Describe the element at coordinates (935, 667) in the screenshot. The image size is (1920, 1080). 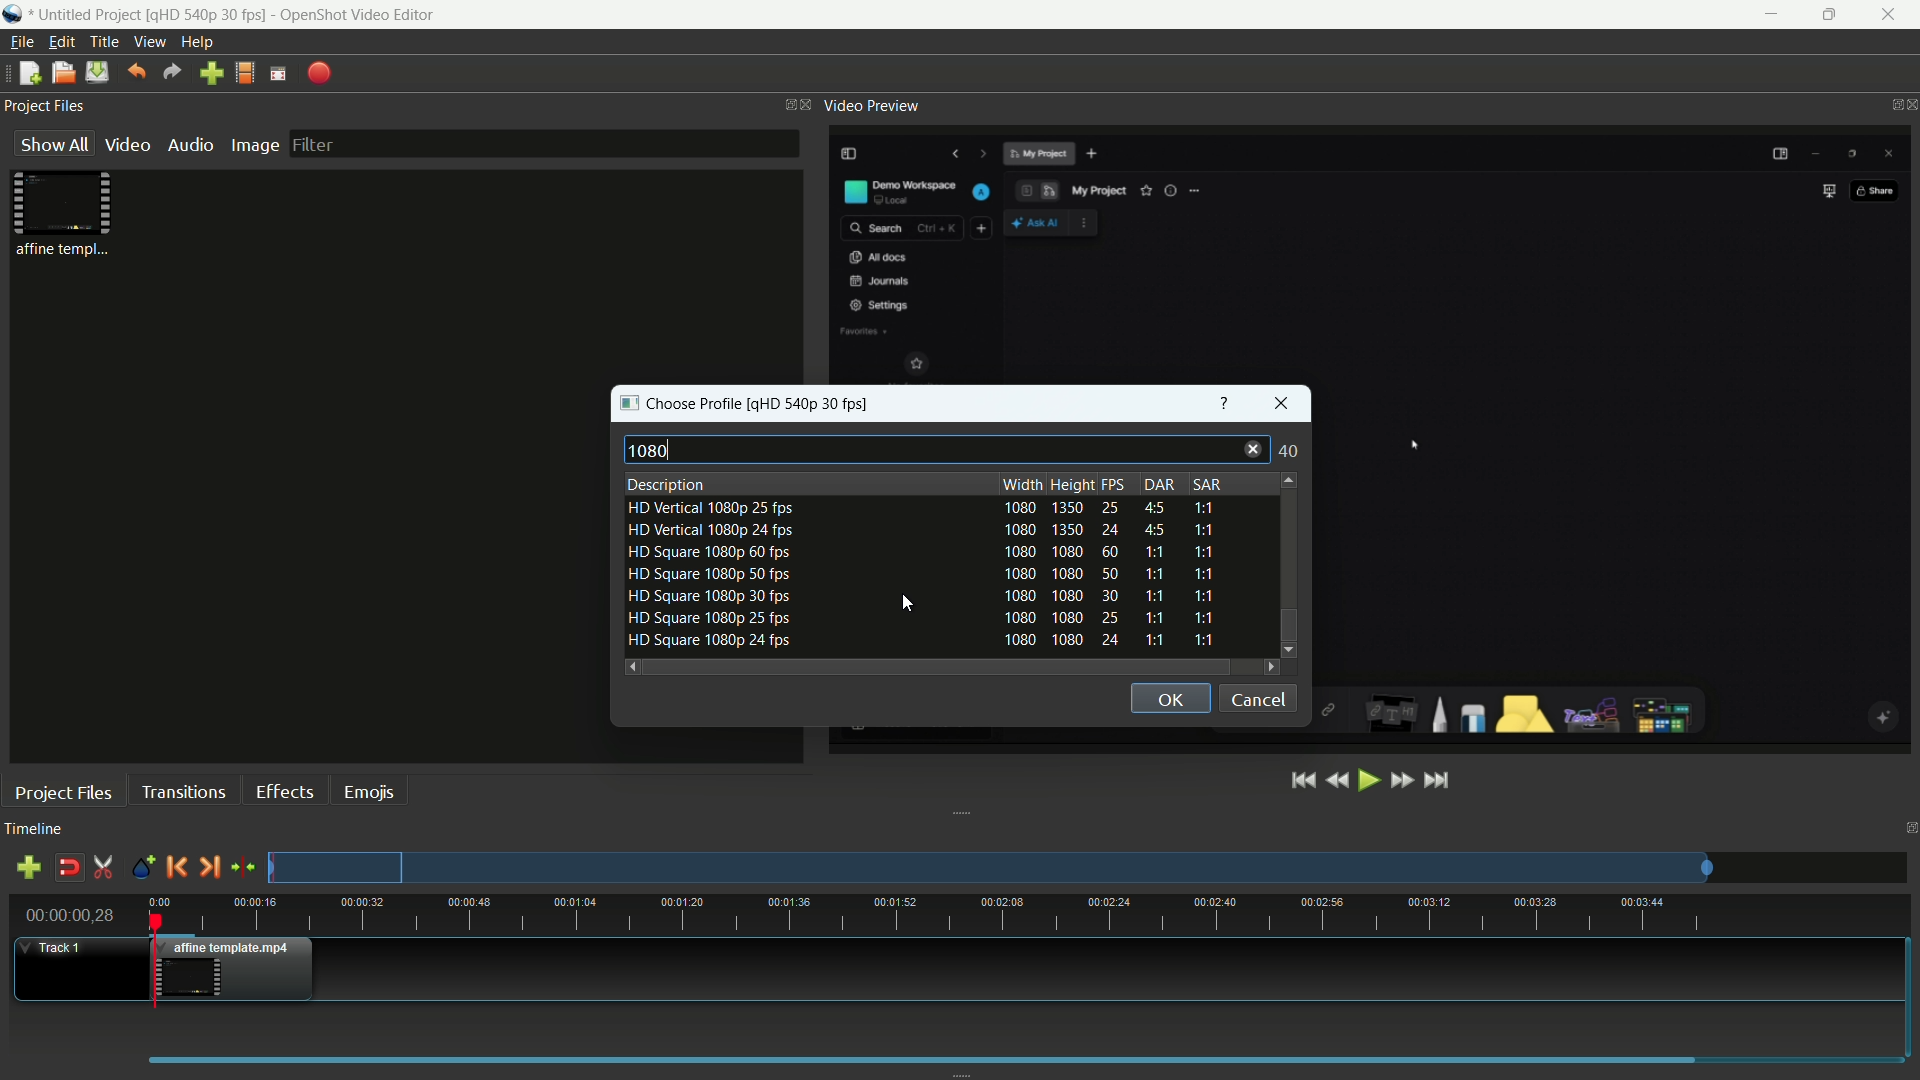
I see `scroll bar` at that location.